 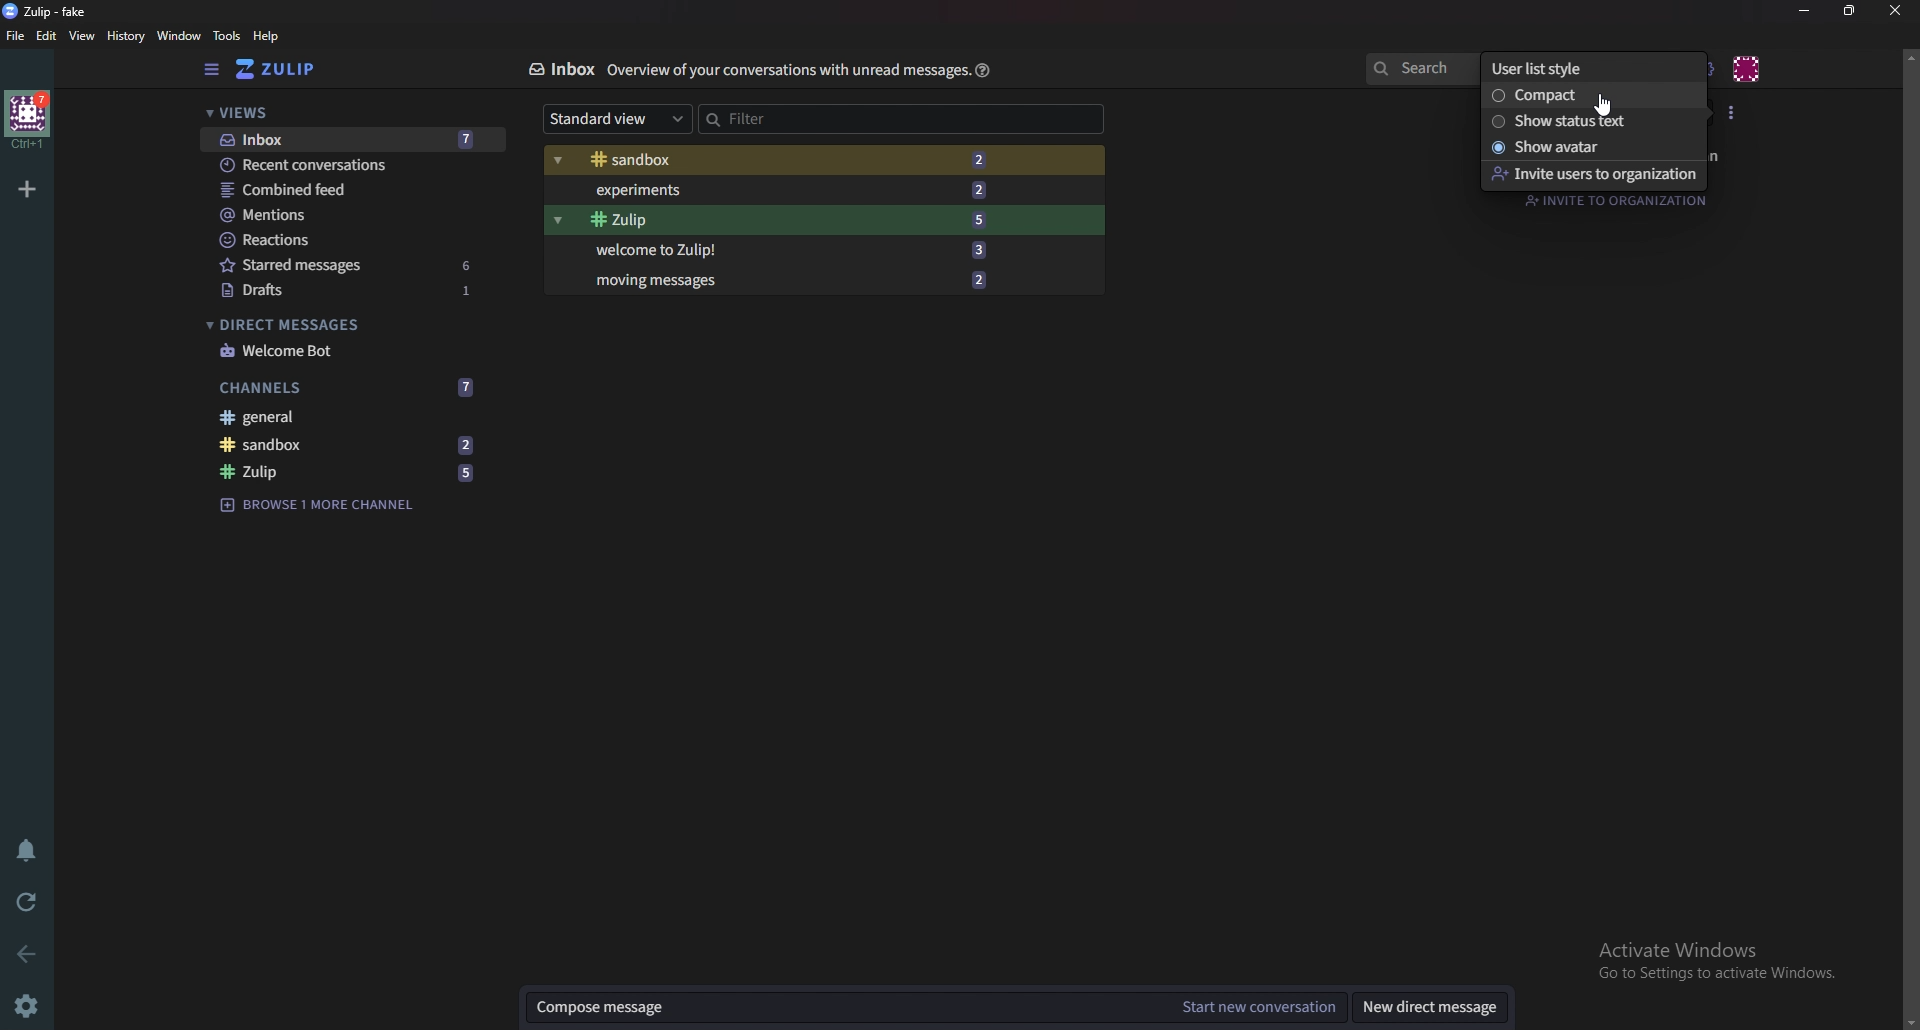 What do you see at coordinates (1593, 174) in the screenshot?
I see `invite user to organization` at bounding box center [1593, 174].